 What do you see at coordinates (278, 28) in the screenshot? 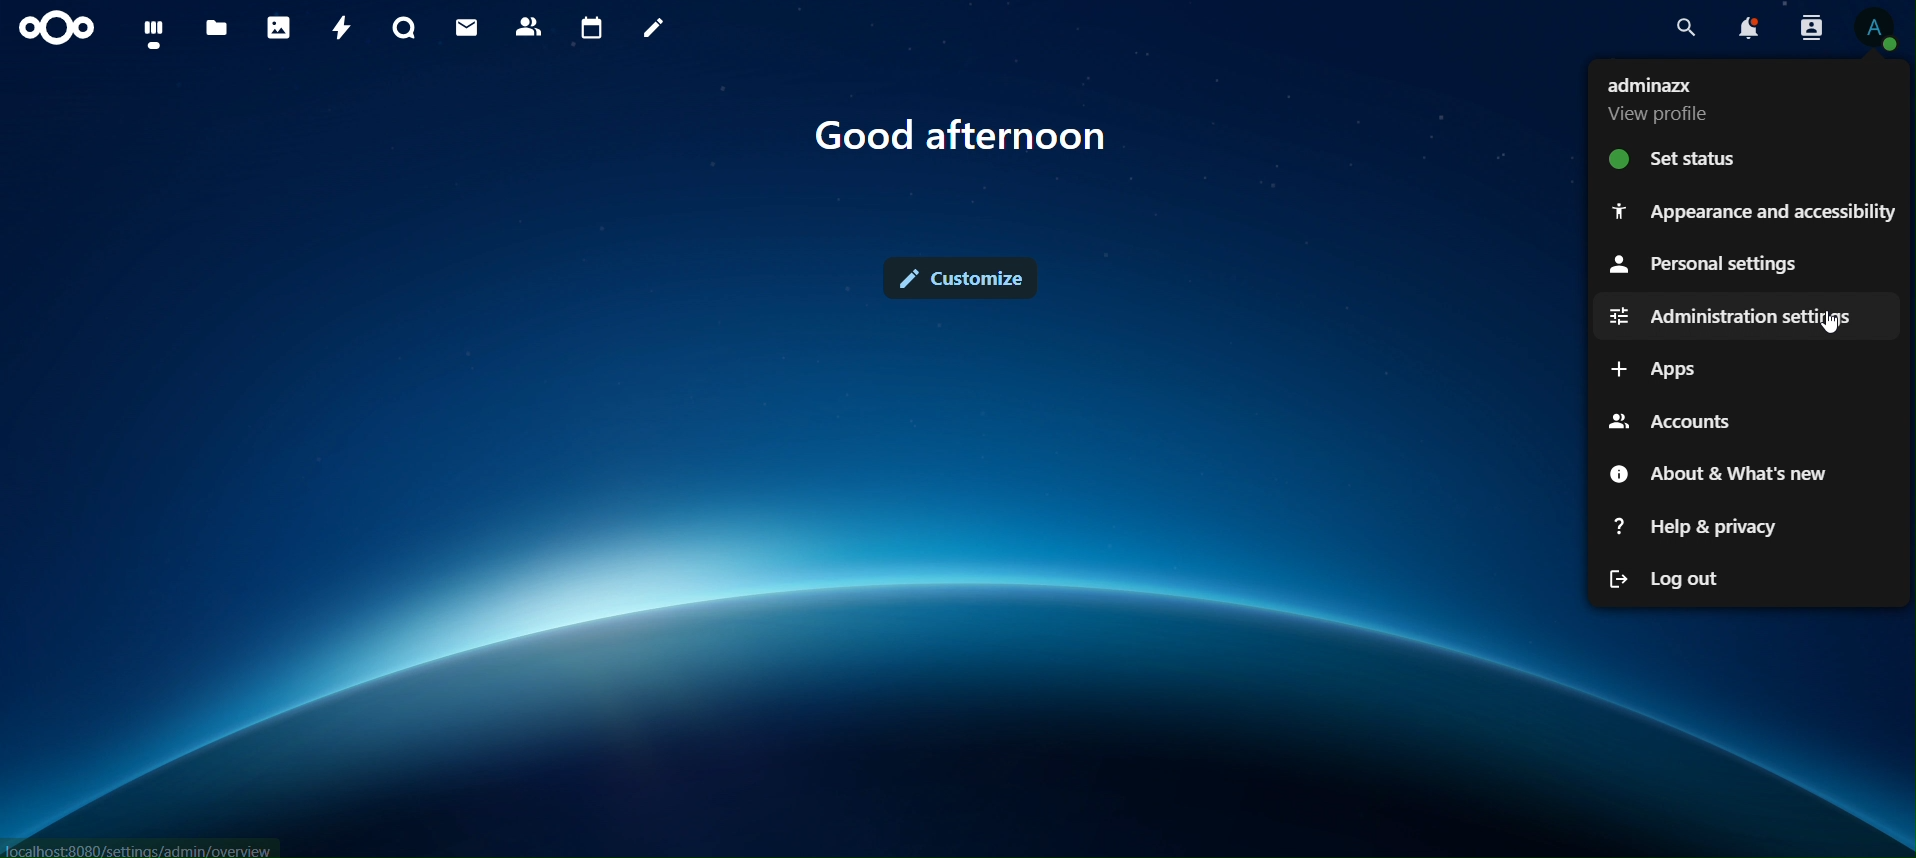
I see `photos` at bounding box center [278, 28].